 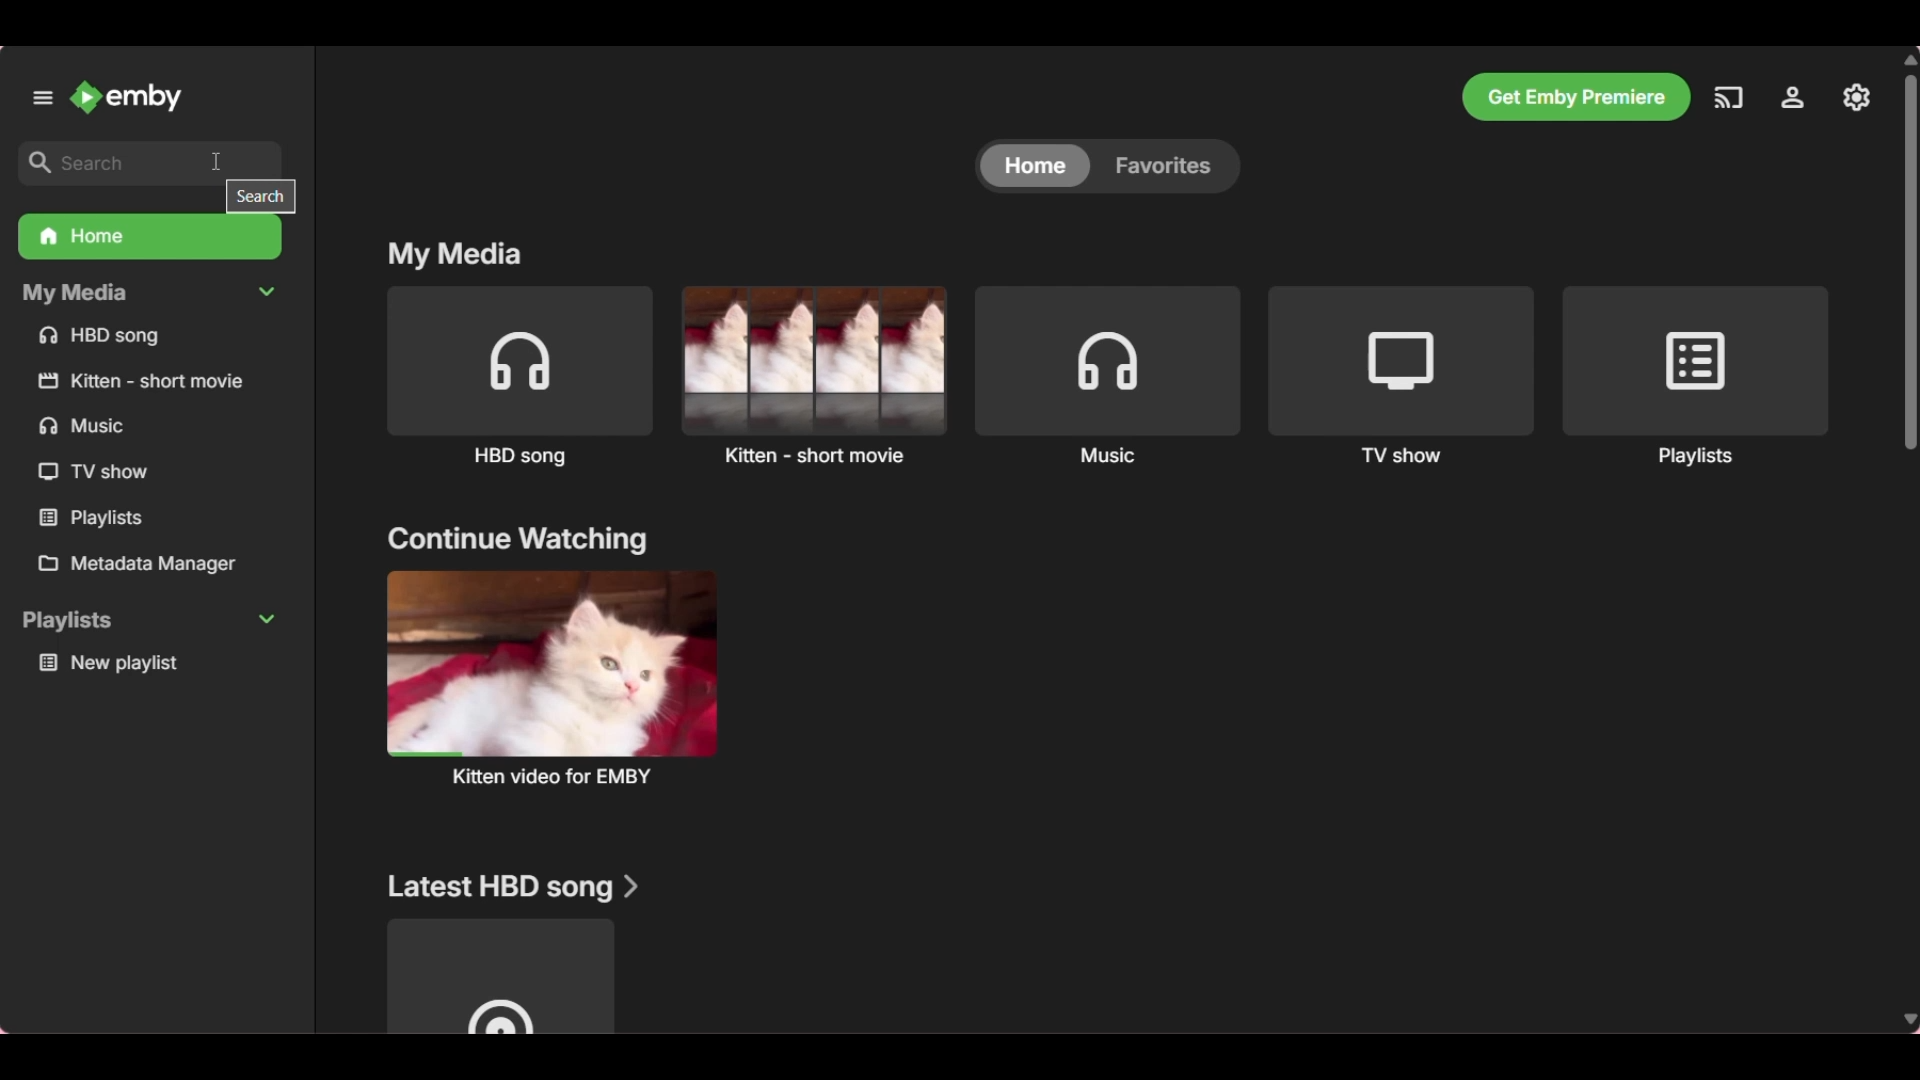 I want to click on Media under above mentioned title, so click(x=499, y=976).